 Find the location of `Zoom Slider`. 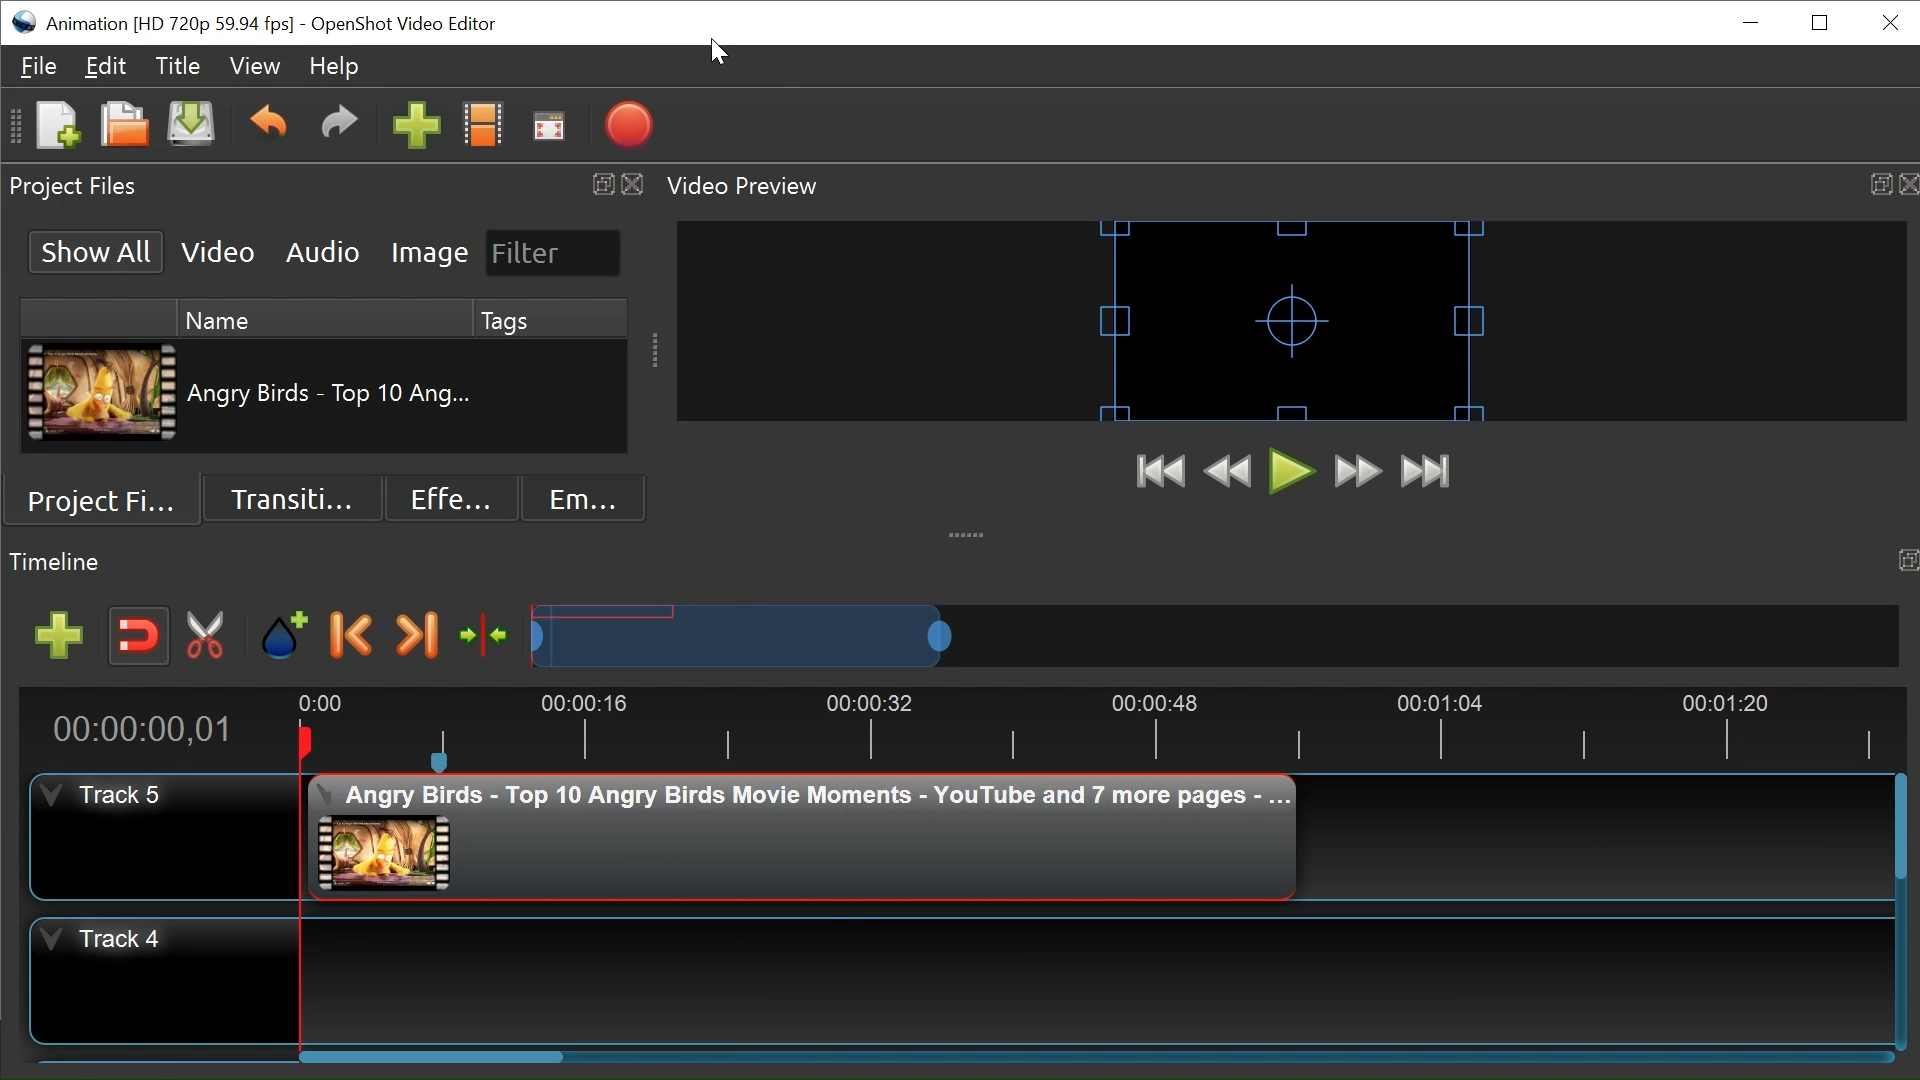

Zoom Slider is located at coordinates (1216, 637).